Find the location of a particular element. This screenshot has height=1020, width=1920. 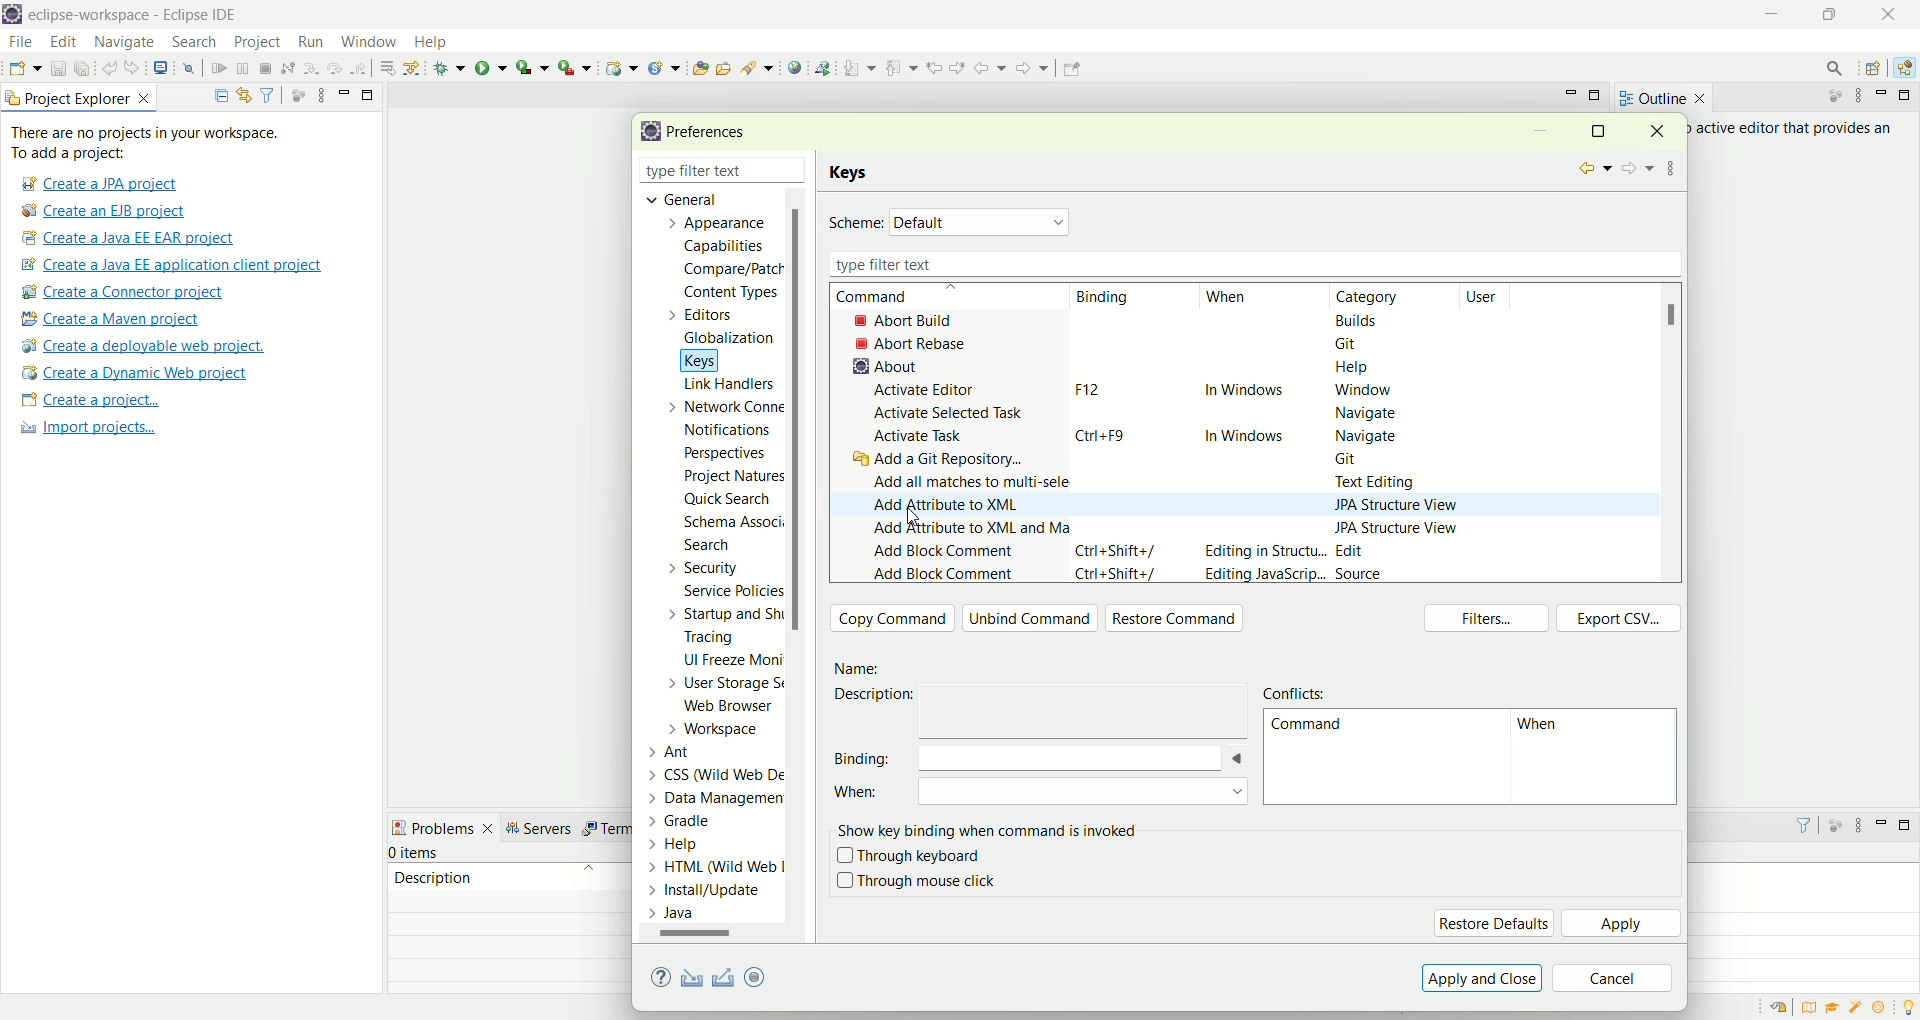

search is located at coordinates (707, 547).